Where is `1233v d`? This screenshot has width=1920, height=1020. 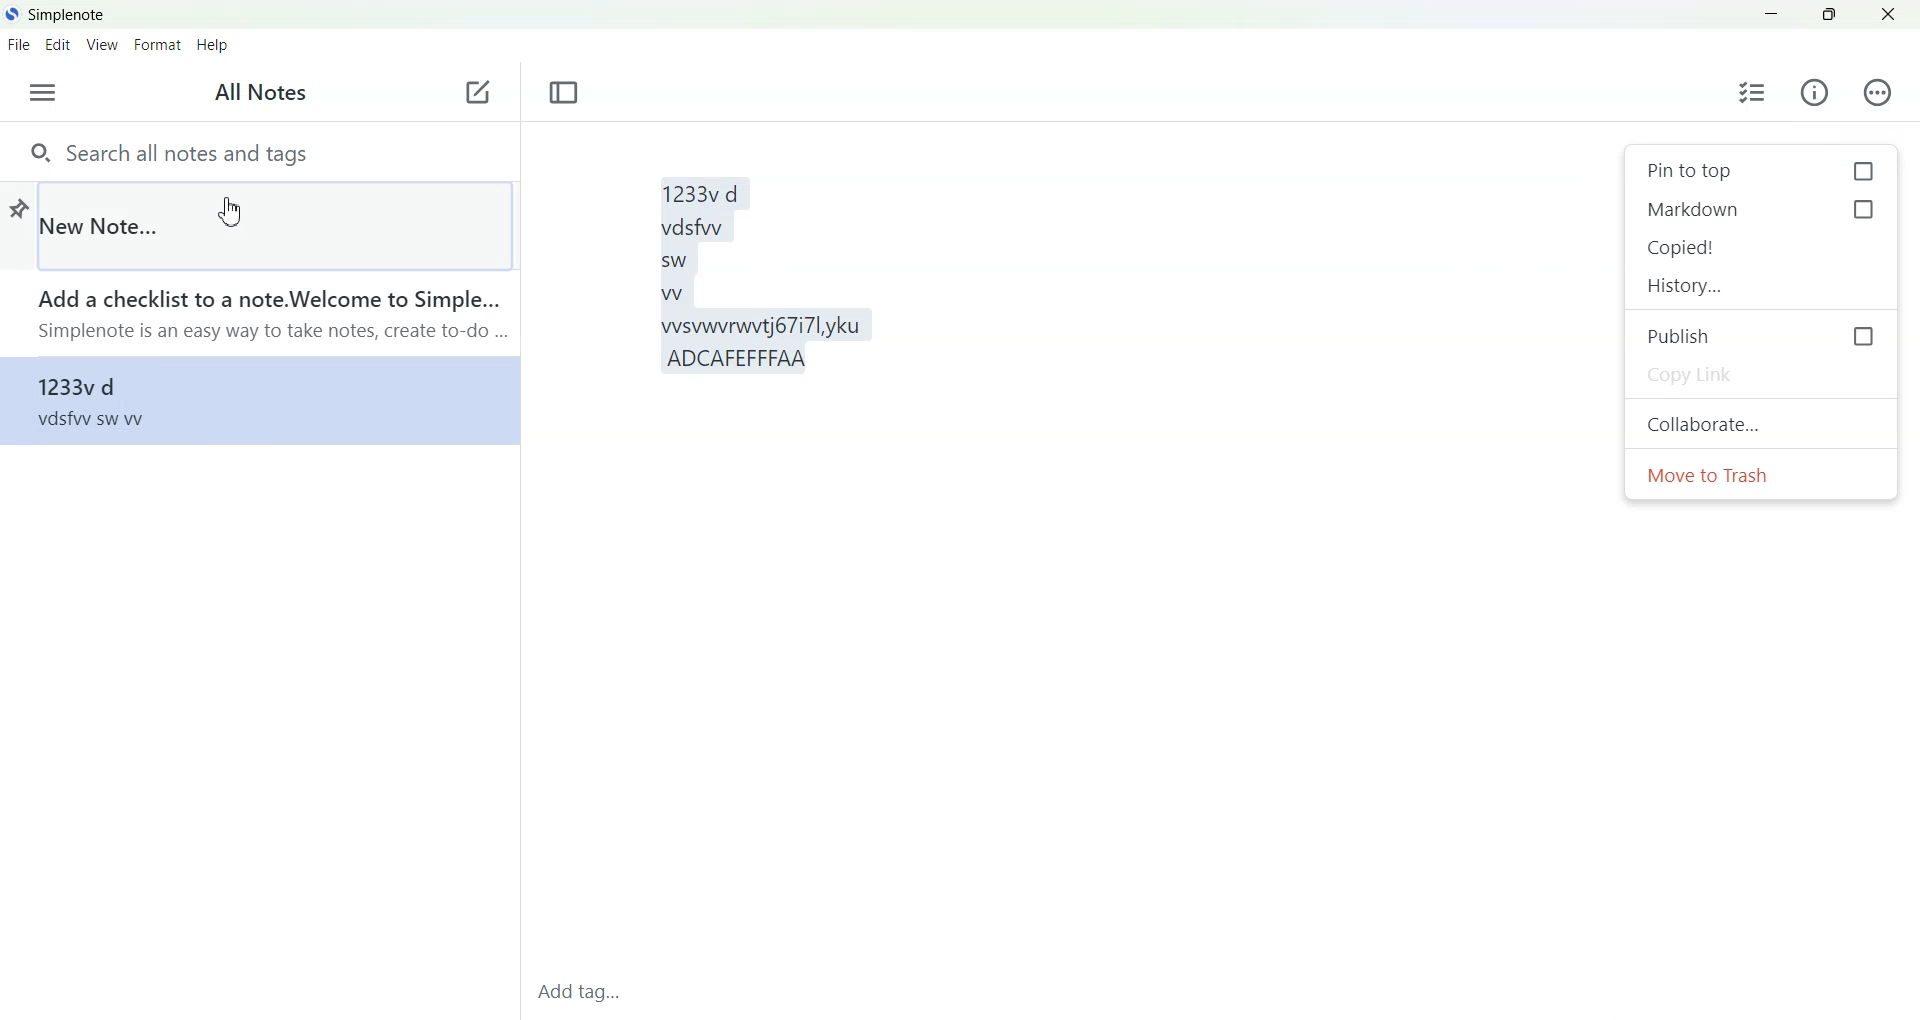 1233v d is located at coordinates (257, 400).